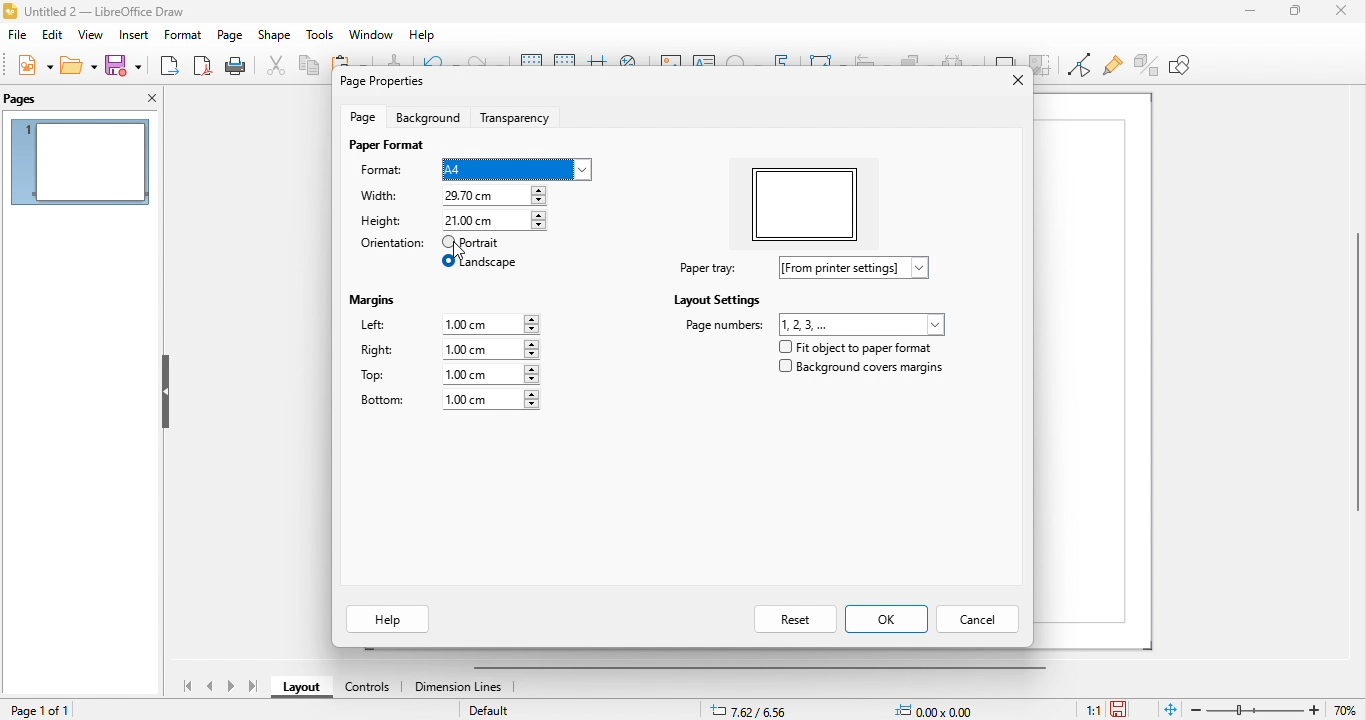  Describe the element at coordinates (1112, 67) in the screenshot. I see `show gulepoint functions` at that location.